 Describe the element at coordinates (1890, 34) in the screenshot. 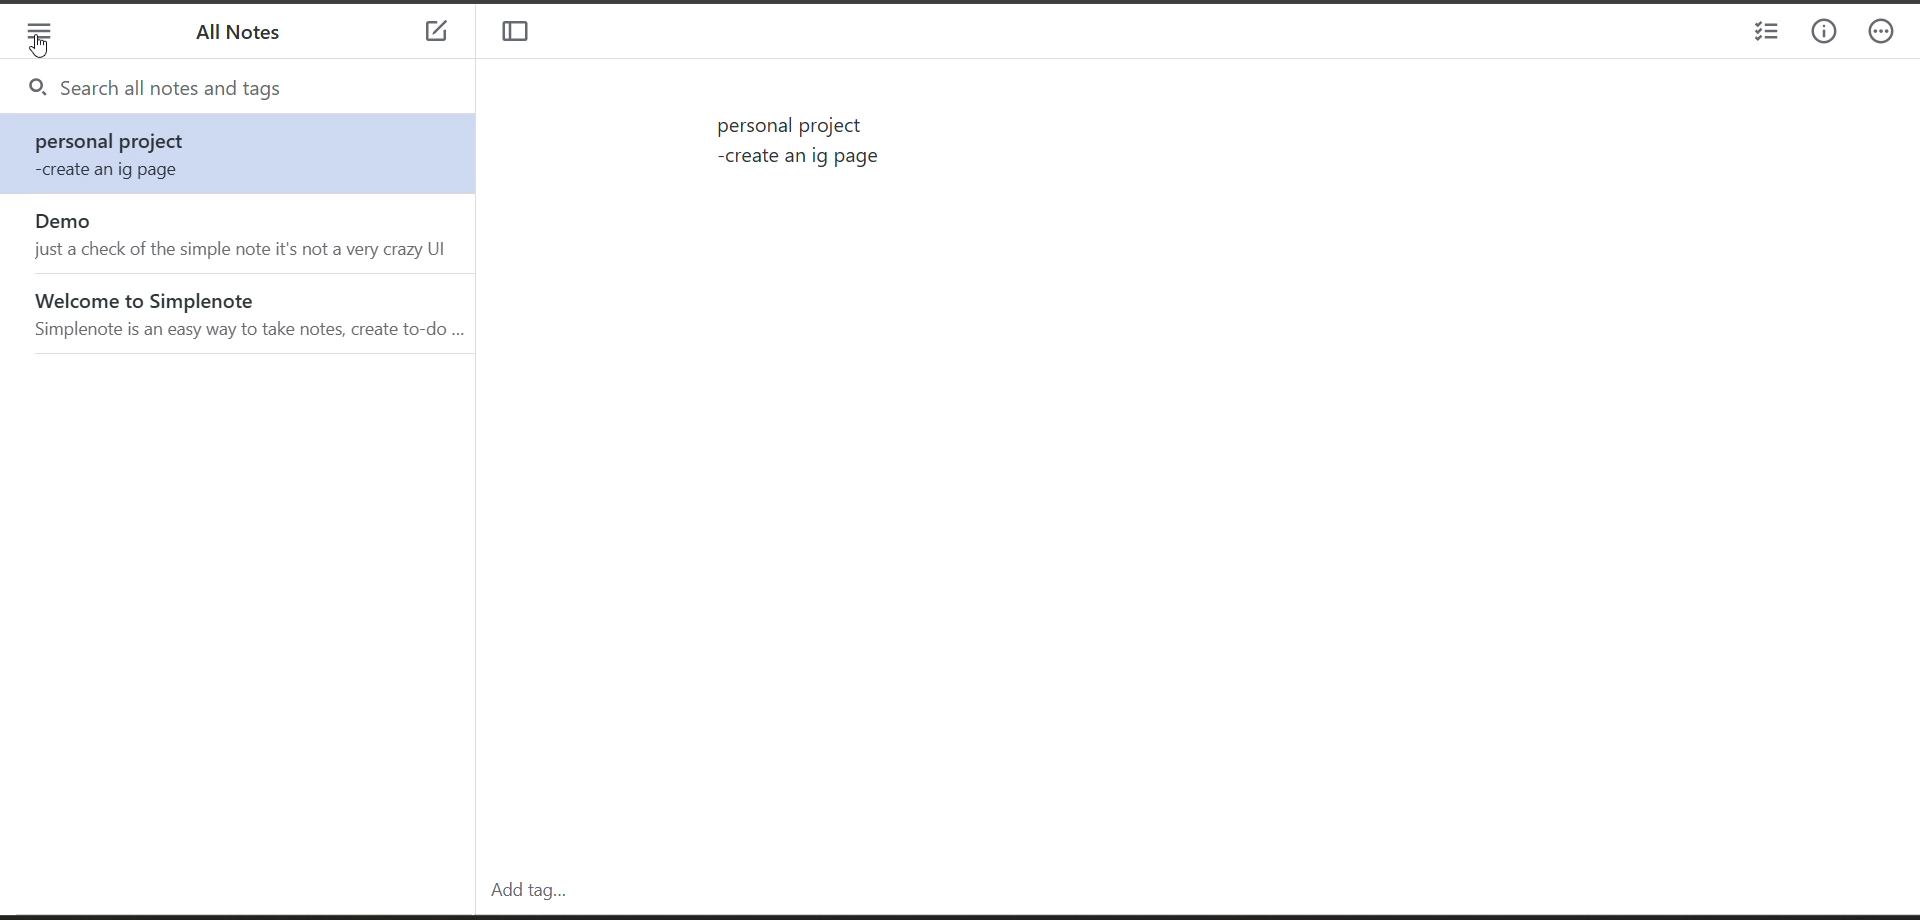

I see `actions` at that location.